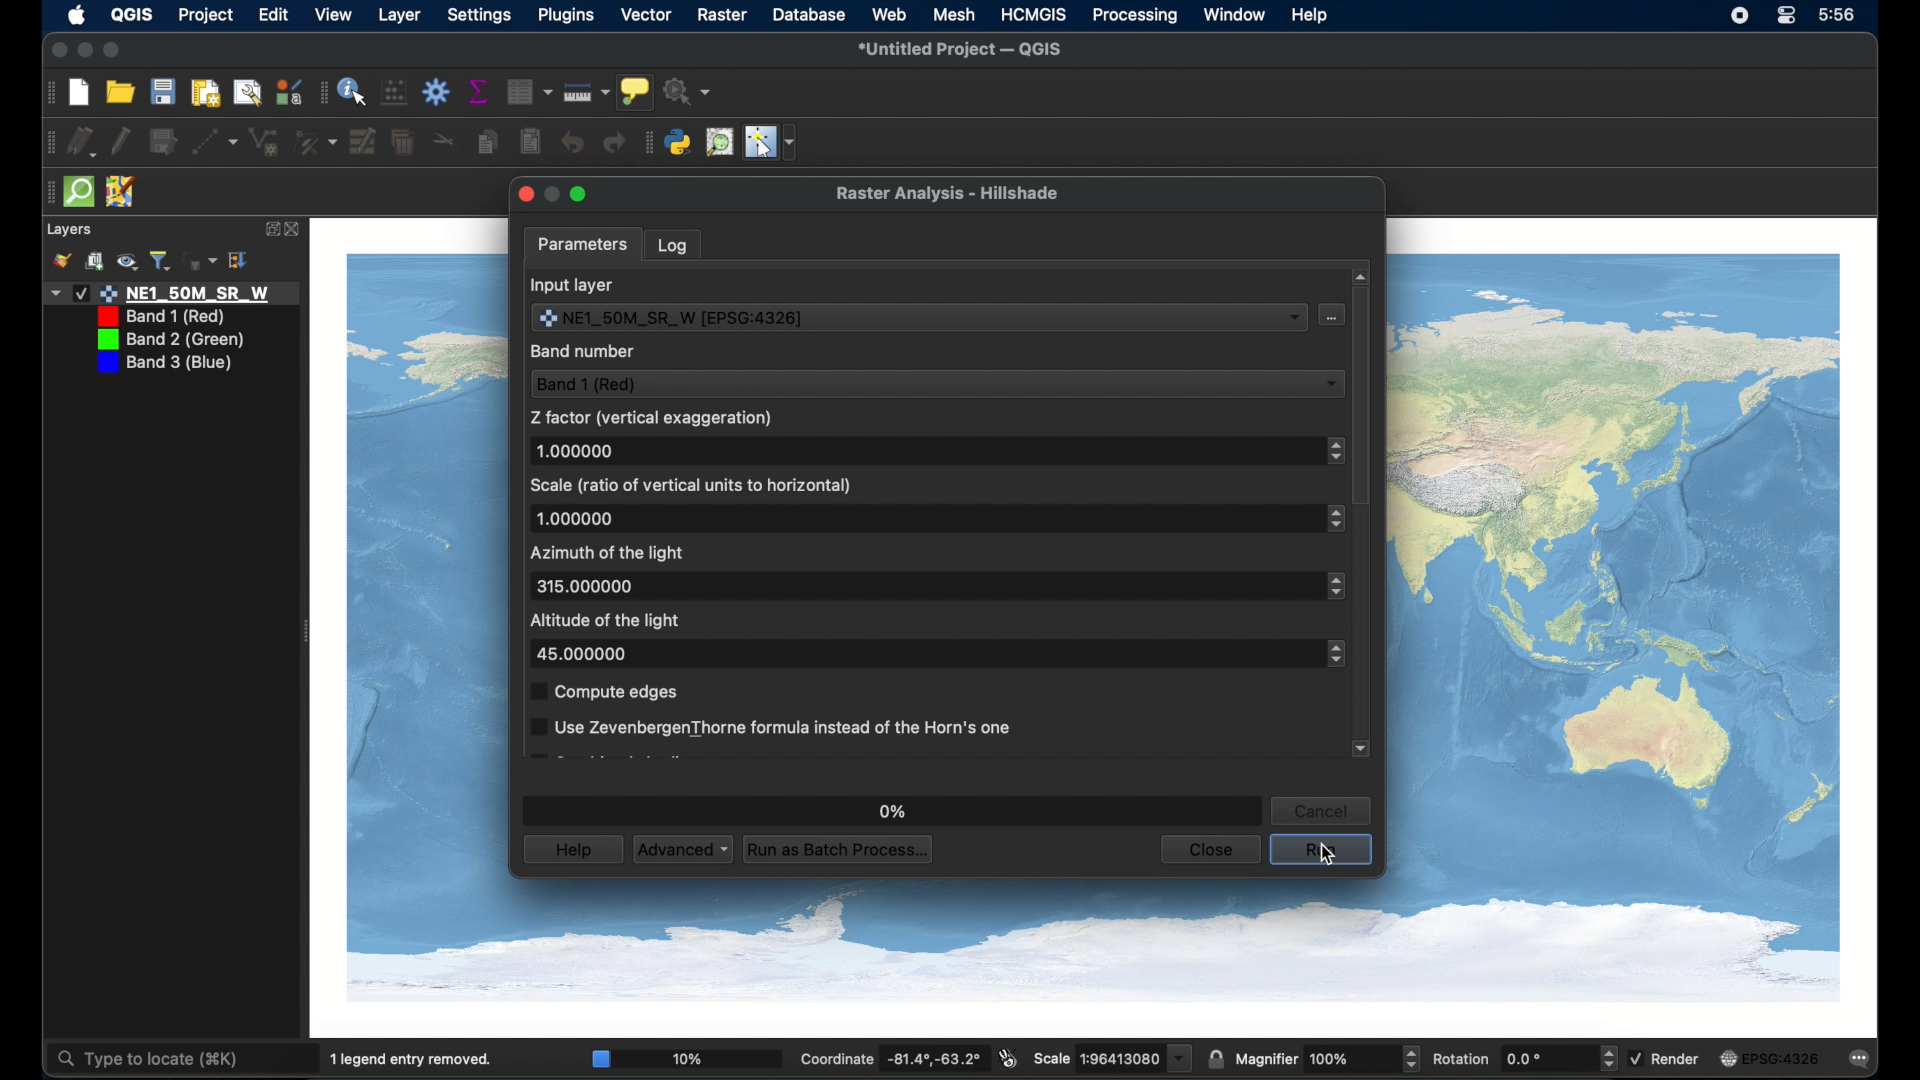 The width and height of the screenshot is (1920, 1080). What do you see at coordinates (205, 92) in the screenshot?
I see `open print layout` at bounding box center [205, 92].